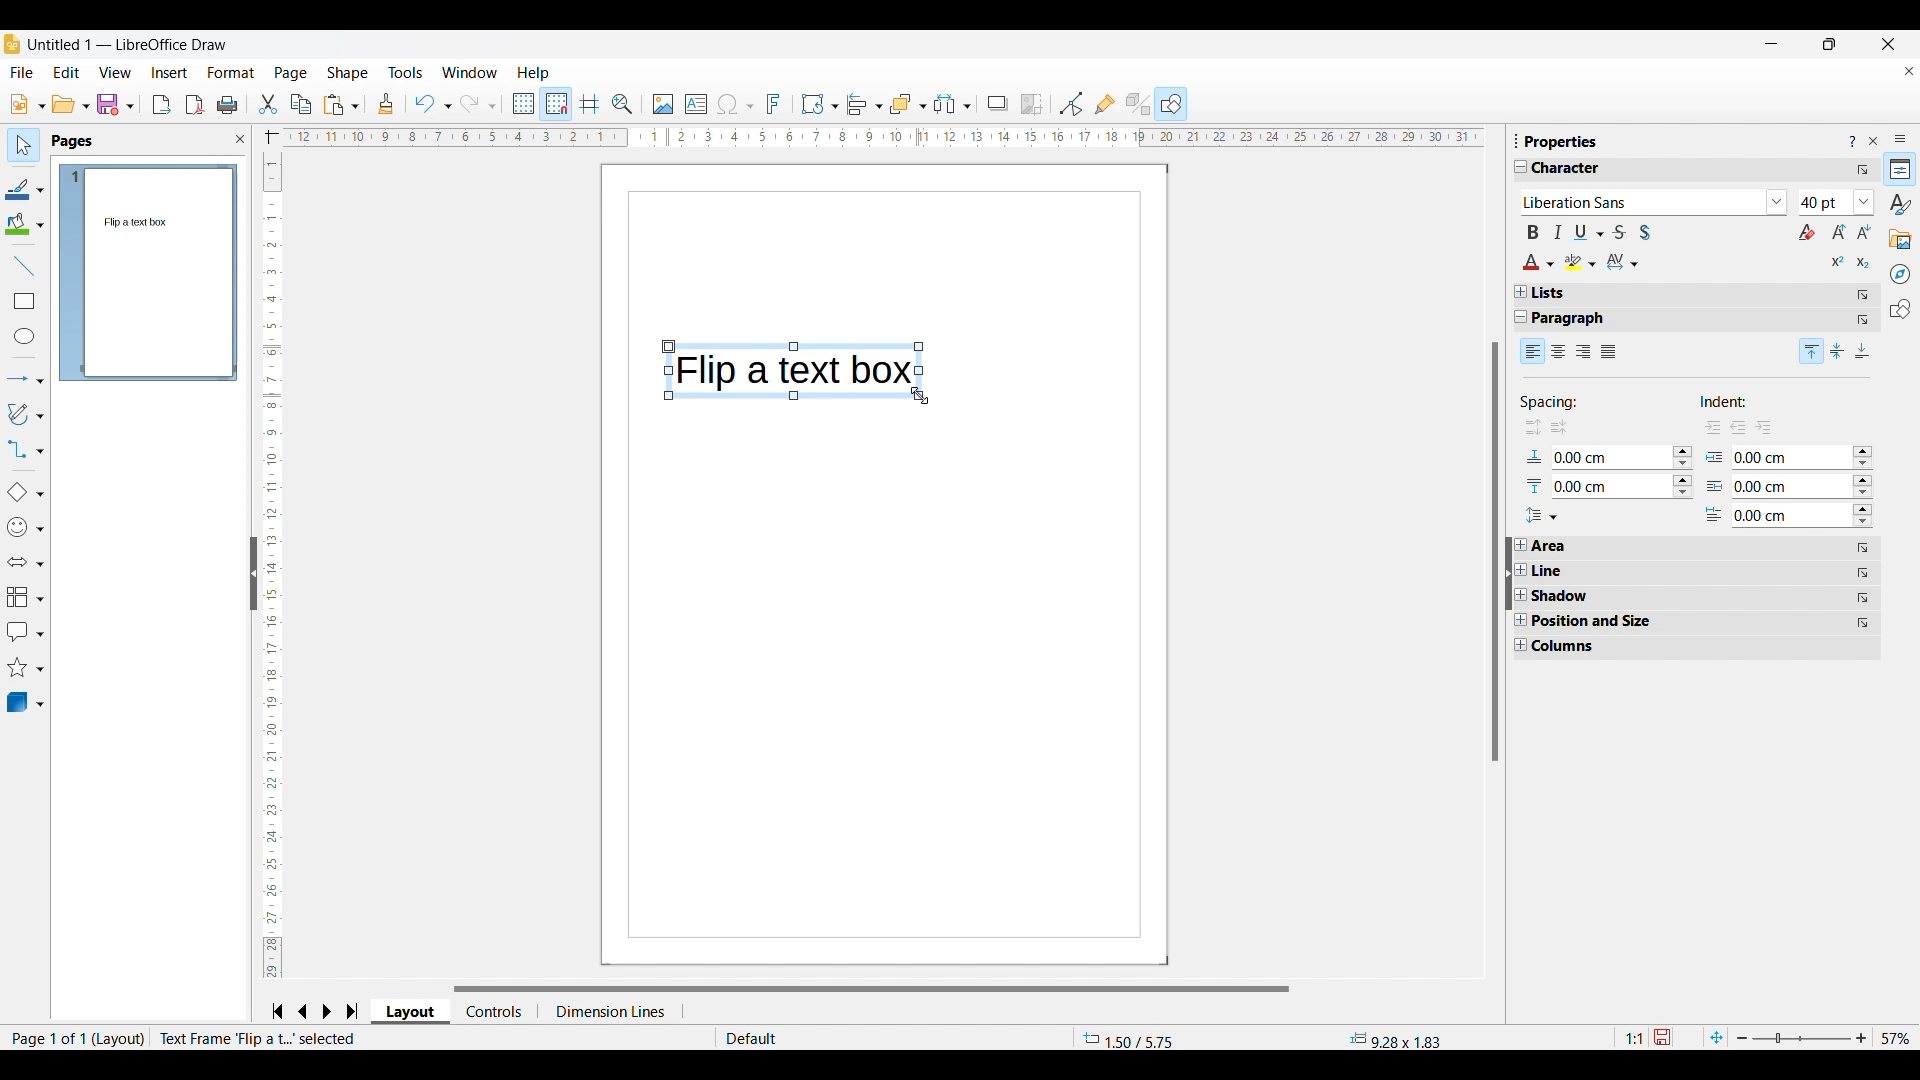 The image size is (1920, 1080). Describe the element at coordinates (1737, 402) in the screenshot. I see `Indicates indent options` at that location.